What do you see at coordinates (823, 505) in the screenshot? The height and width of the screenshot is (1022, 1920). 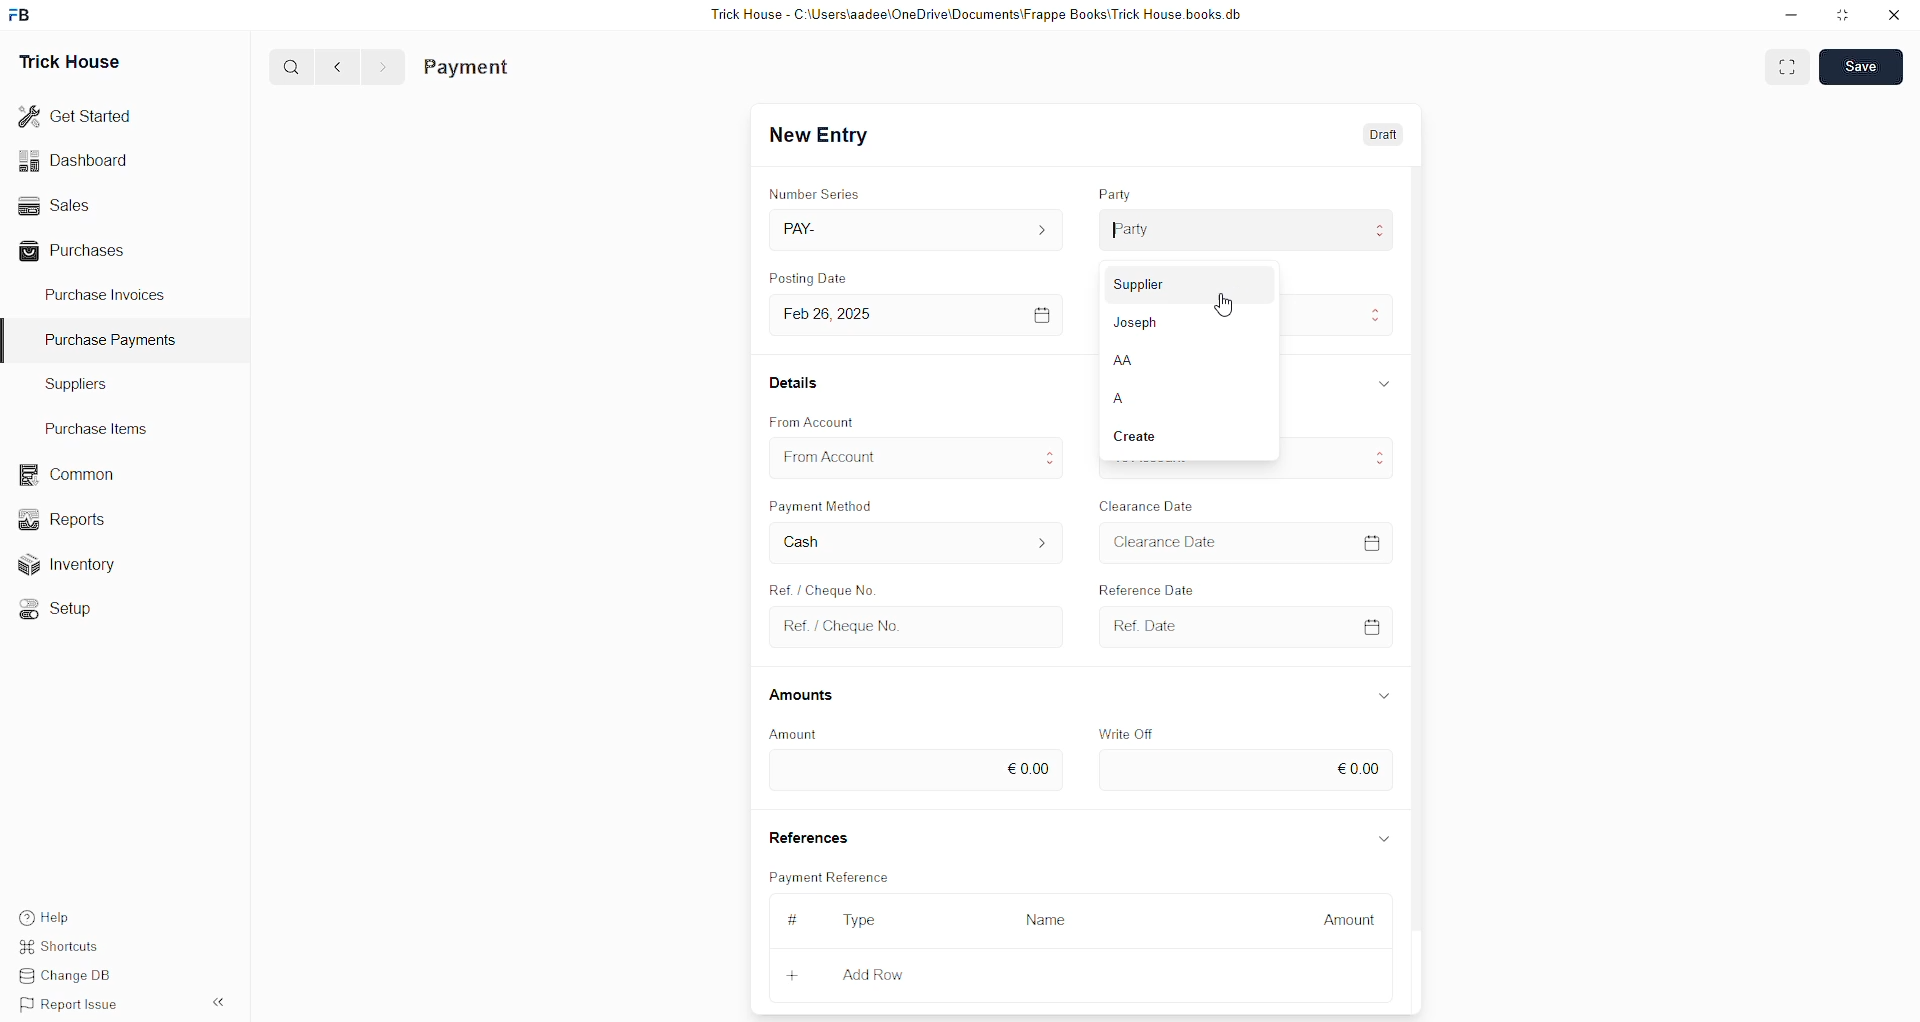 I see `Payment Method` at bounding box center [823, 505].